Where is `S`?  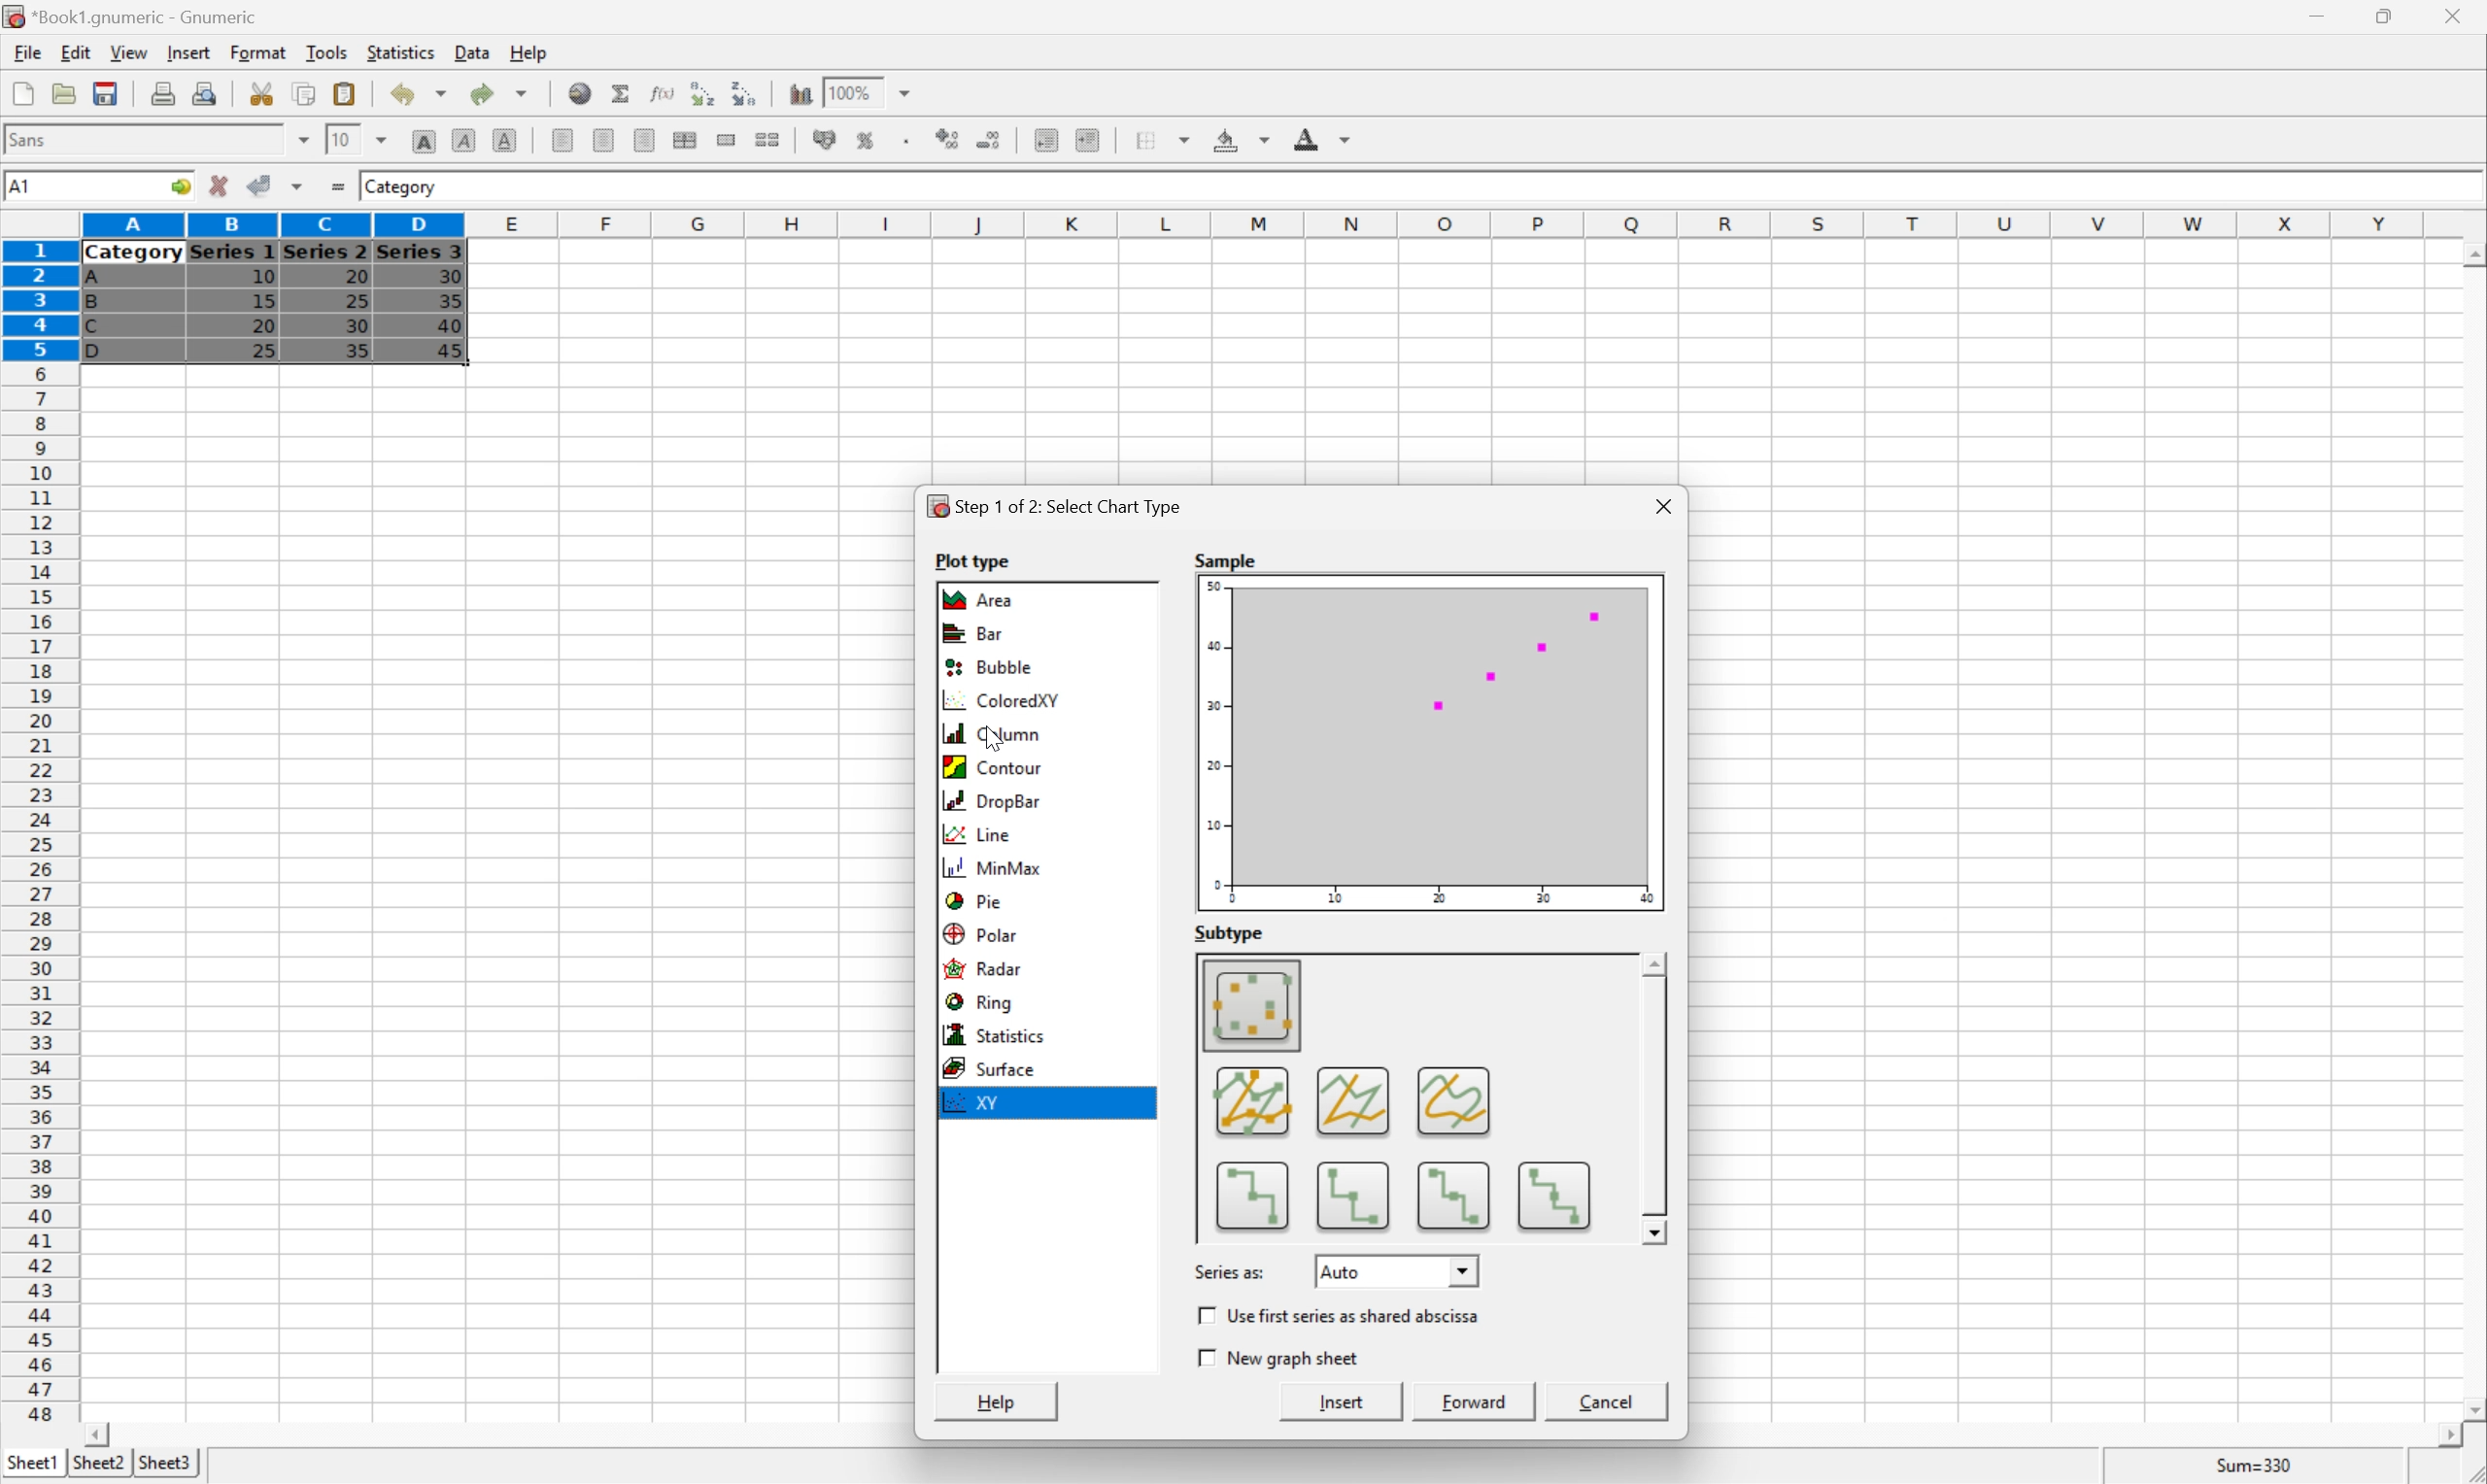 S is located at coordinates (1227, 561).